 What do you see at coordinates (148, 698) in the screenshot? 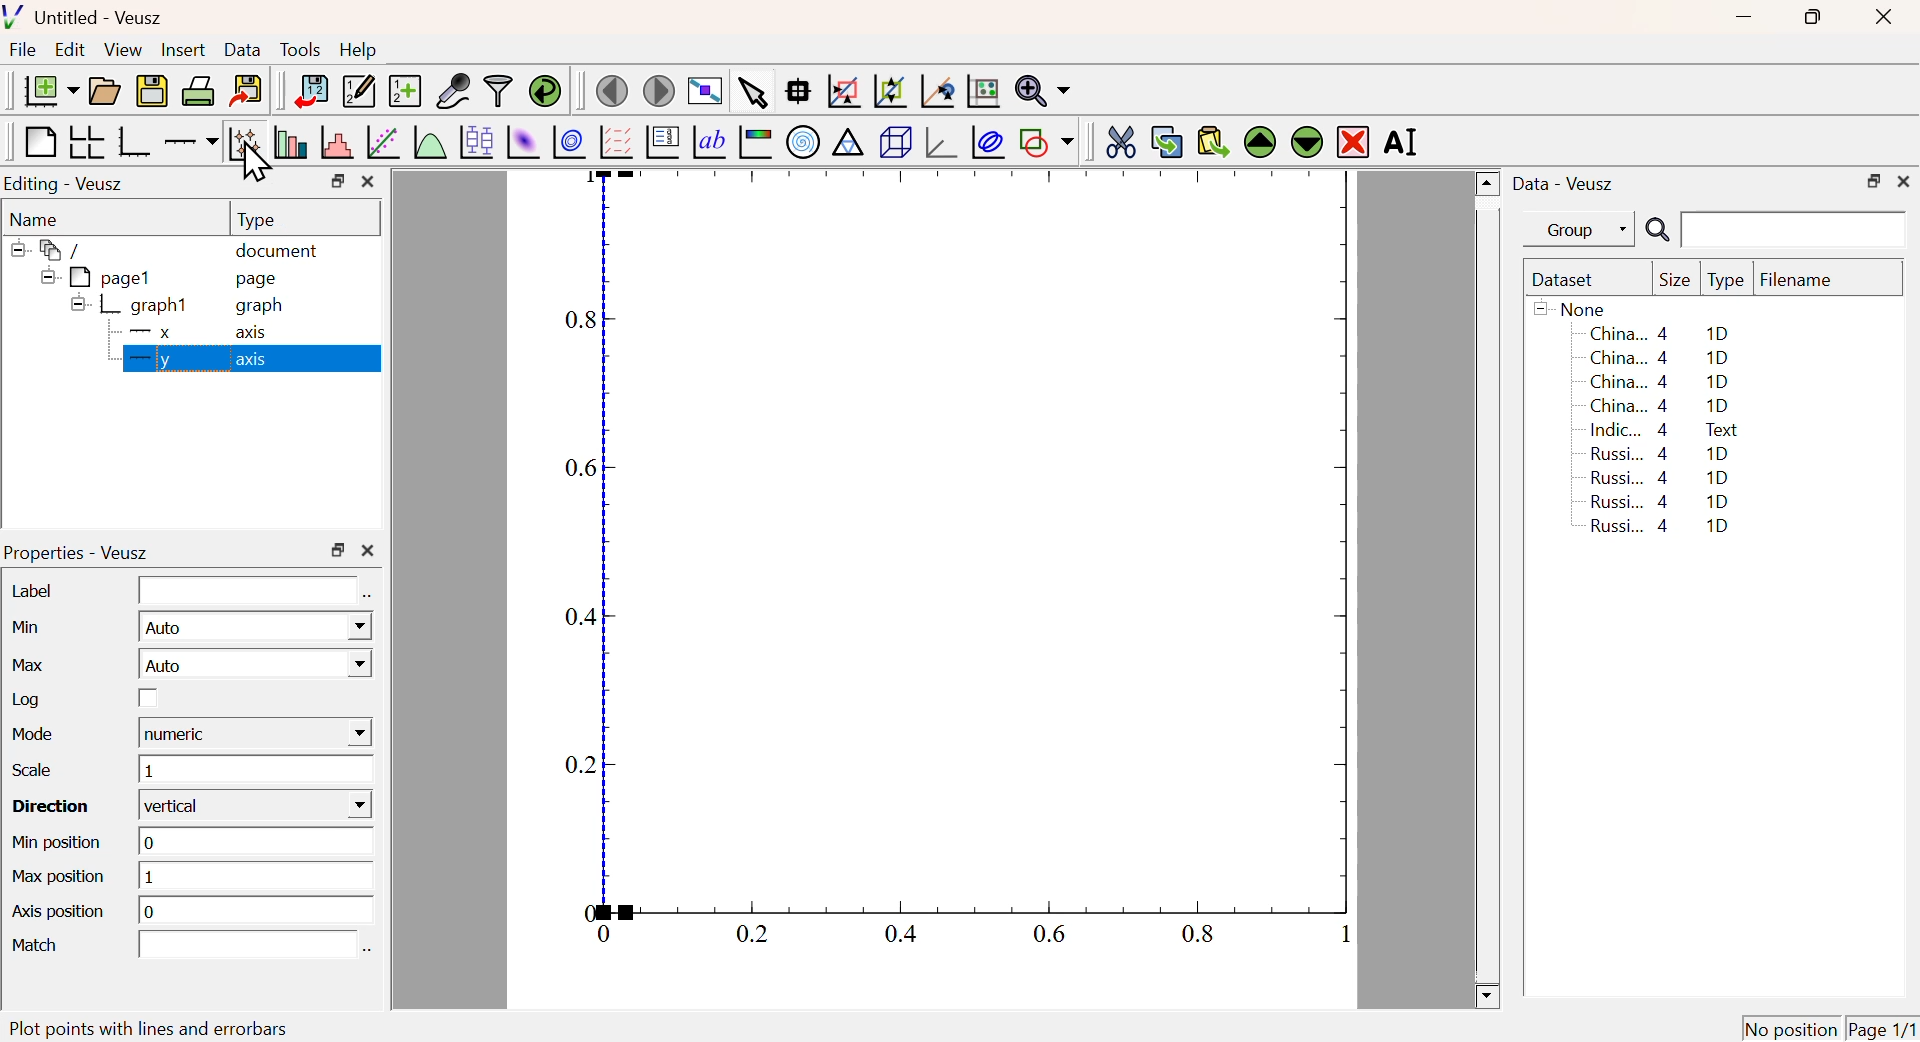
I see `Checkbox` at bounding box center [148, 698].